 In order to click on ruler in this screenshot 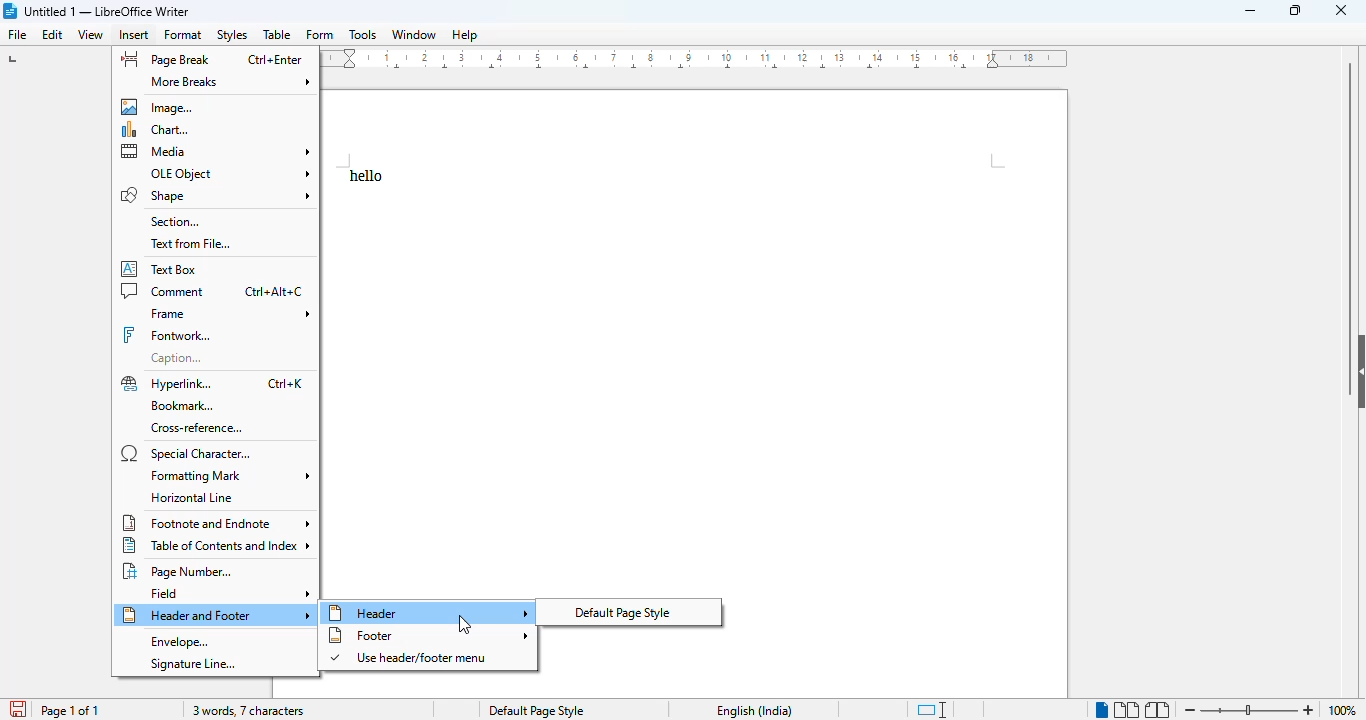, I will do `click(696, 58)`.